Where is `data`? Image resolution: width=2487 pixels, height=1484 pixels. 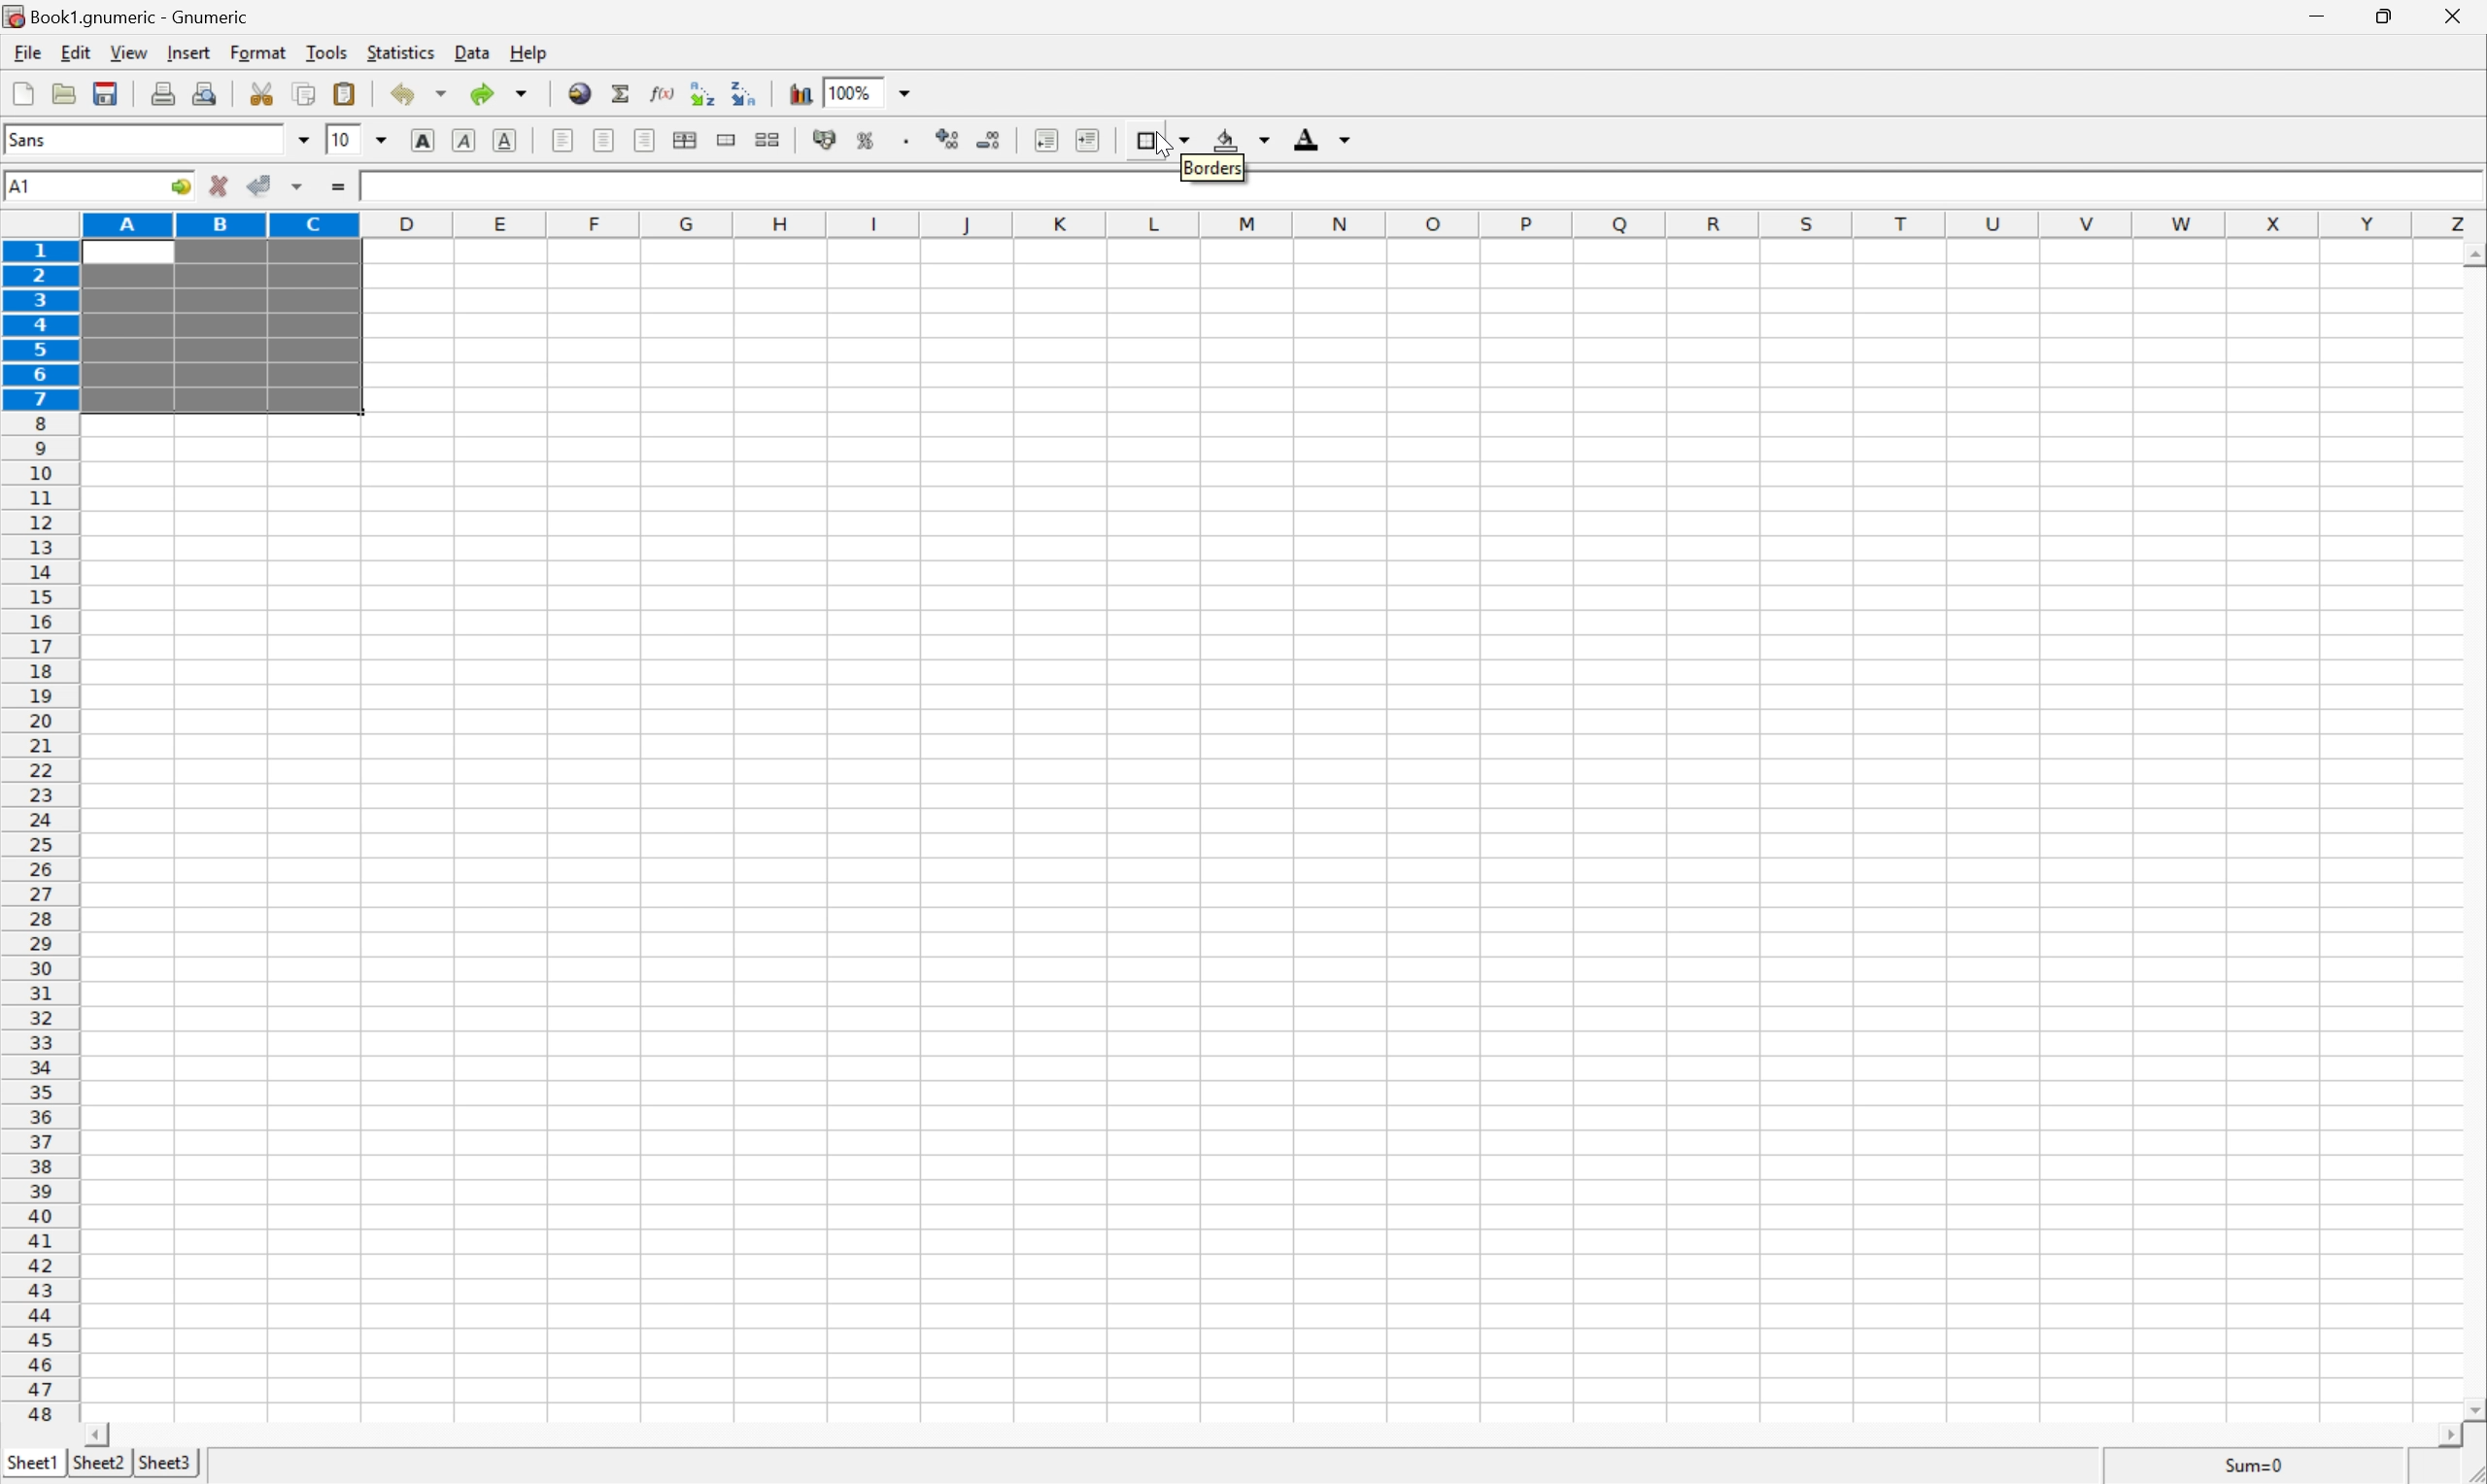 data is located at coordinates (468, 54).